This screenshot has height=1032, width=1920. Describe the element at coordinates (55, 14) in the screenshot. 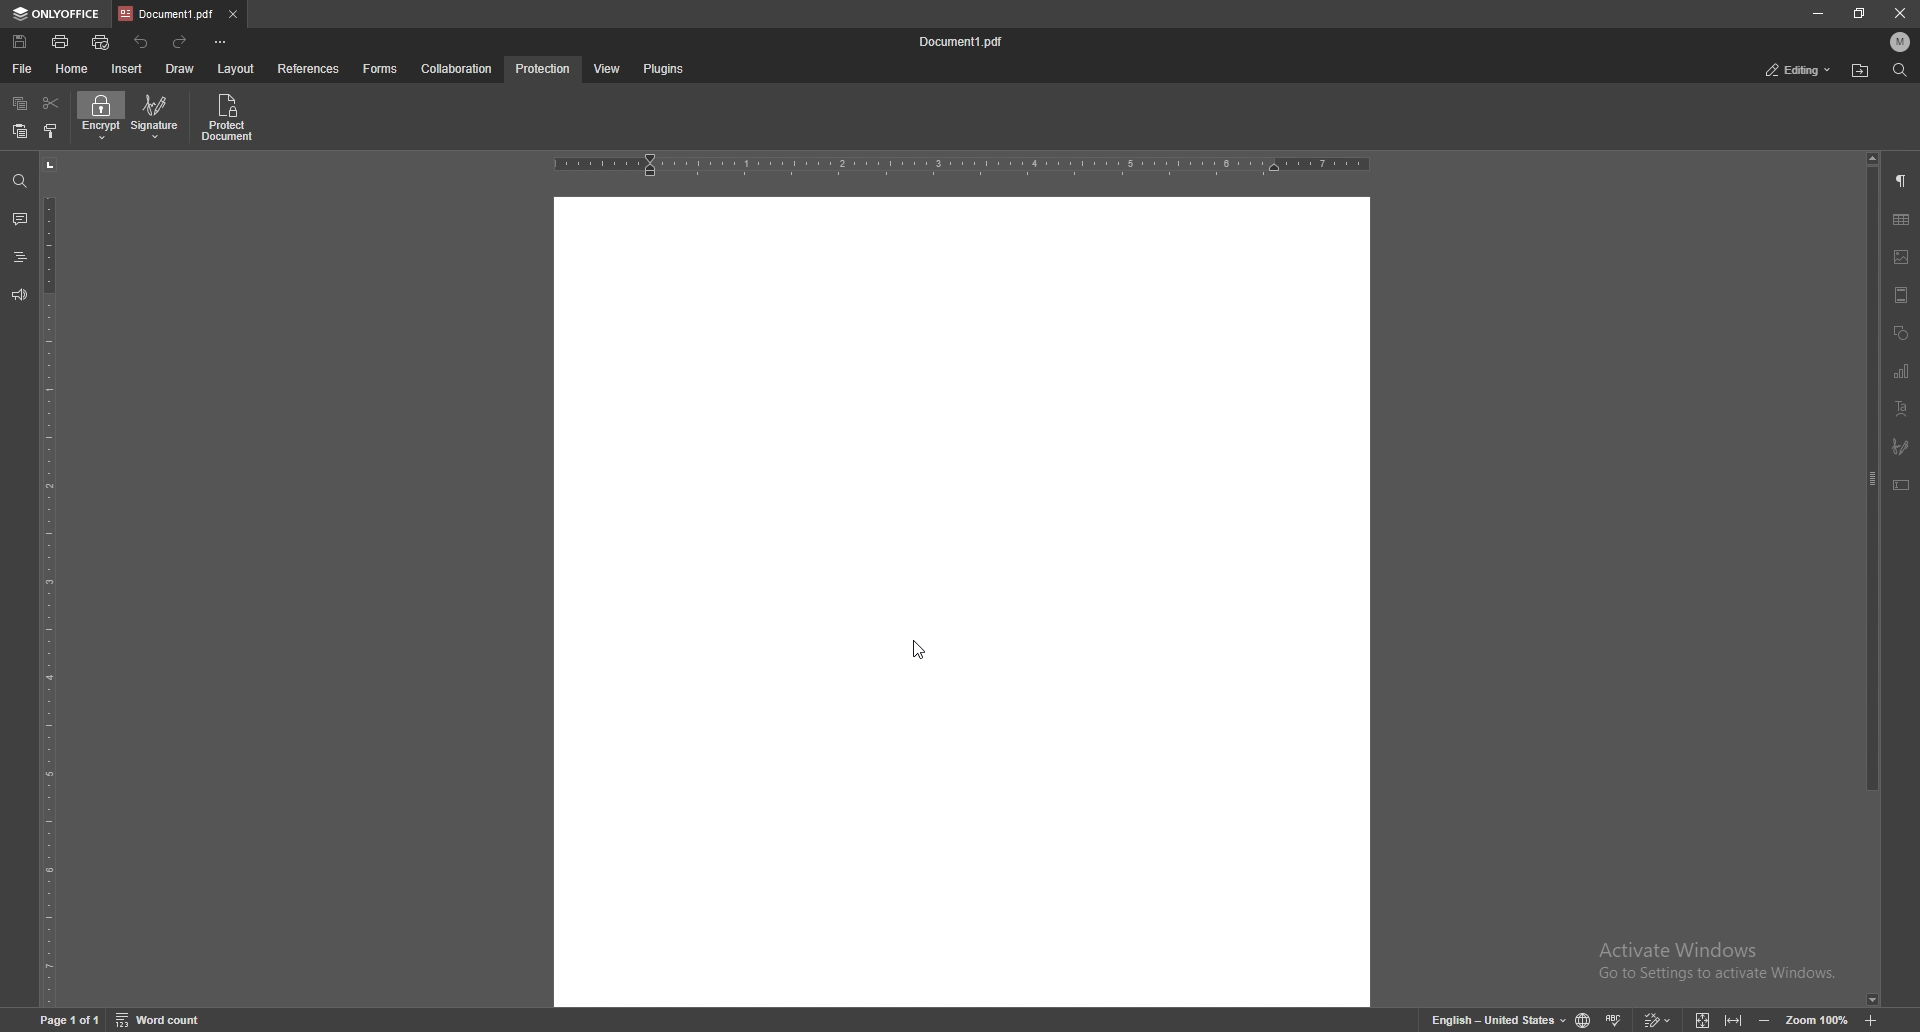

I see `onlyoffice` at that location.